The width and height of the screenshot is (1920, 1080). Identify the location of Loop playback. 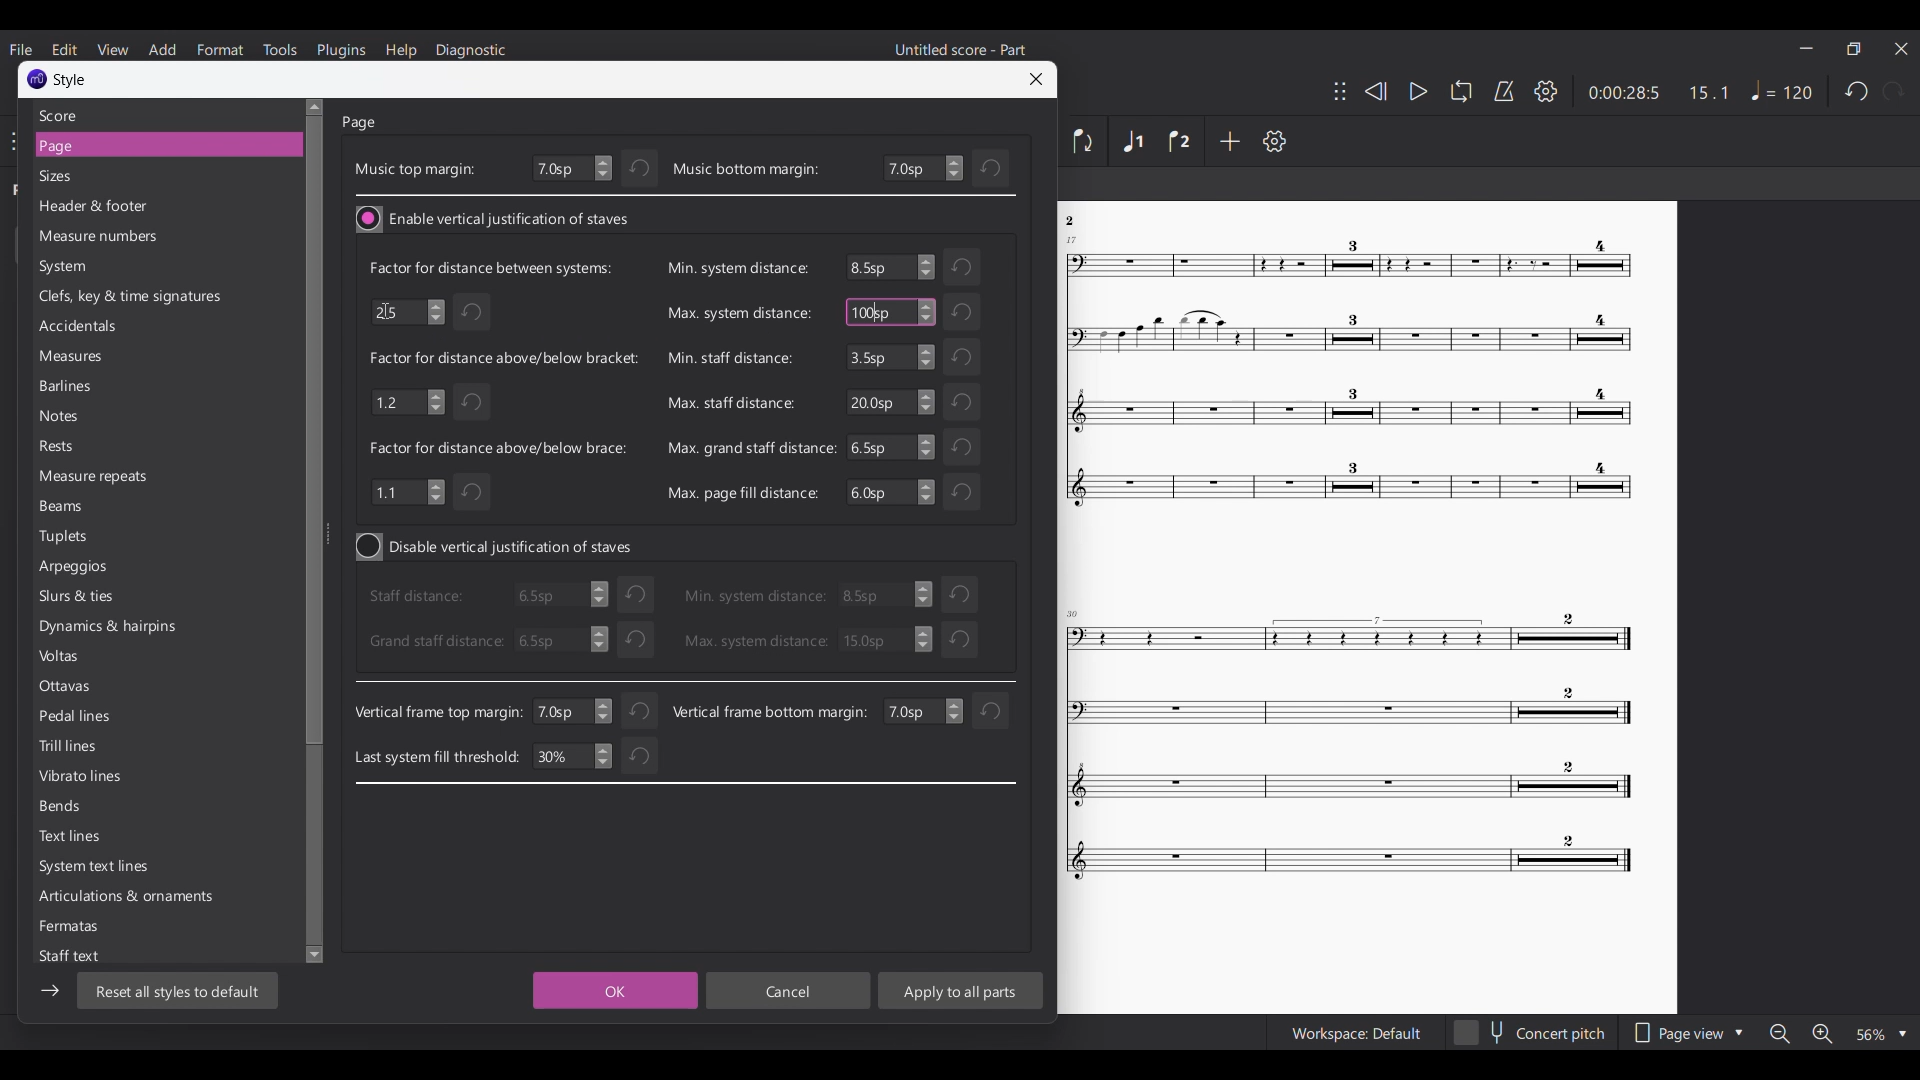
(1461, 91).